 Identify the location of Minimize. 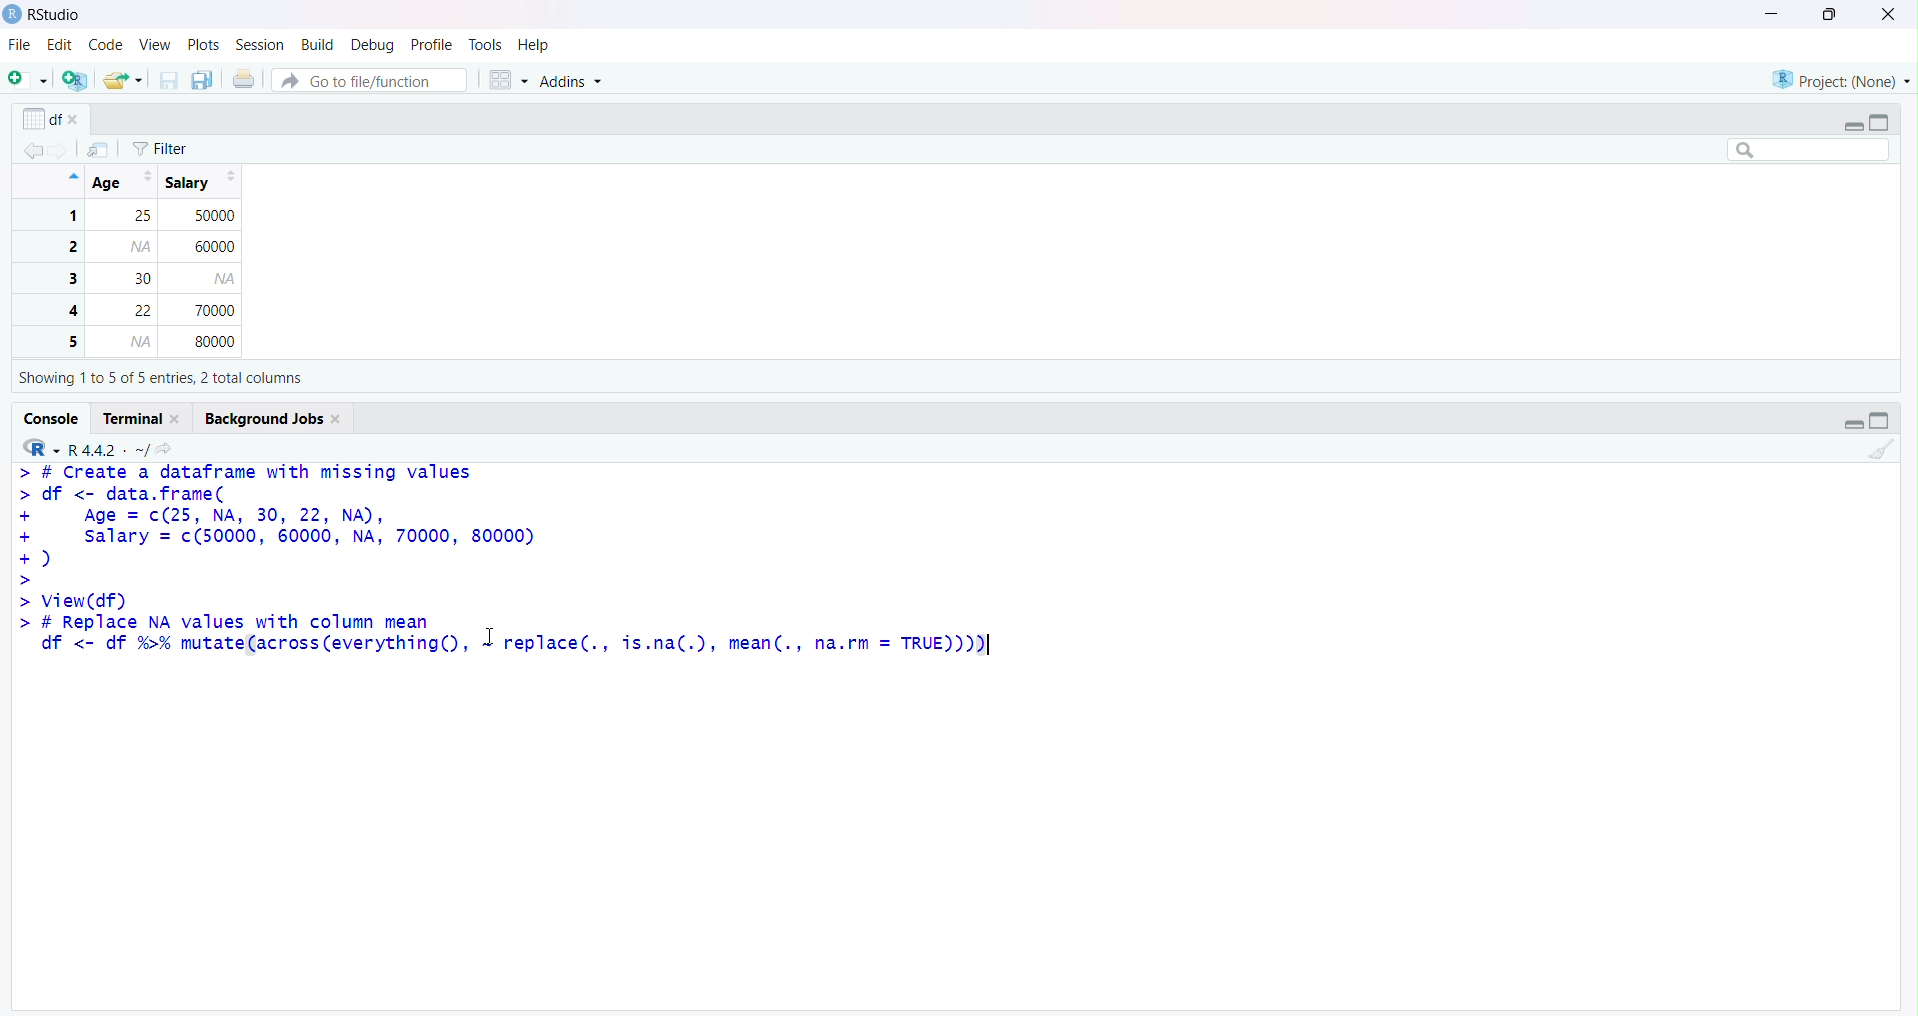
(1852, 422).